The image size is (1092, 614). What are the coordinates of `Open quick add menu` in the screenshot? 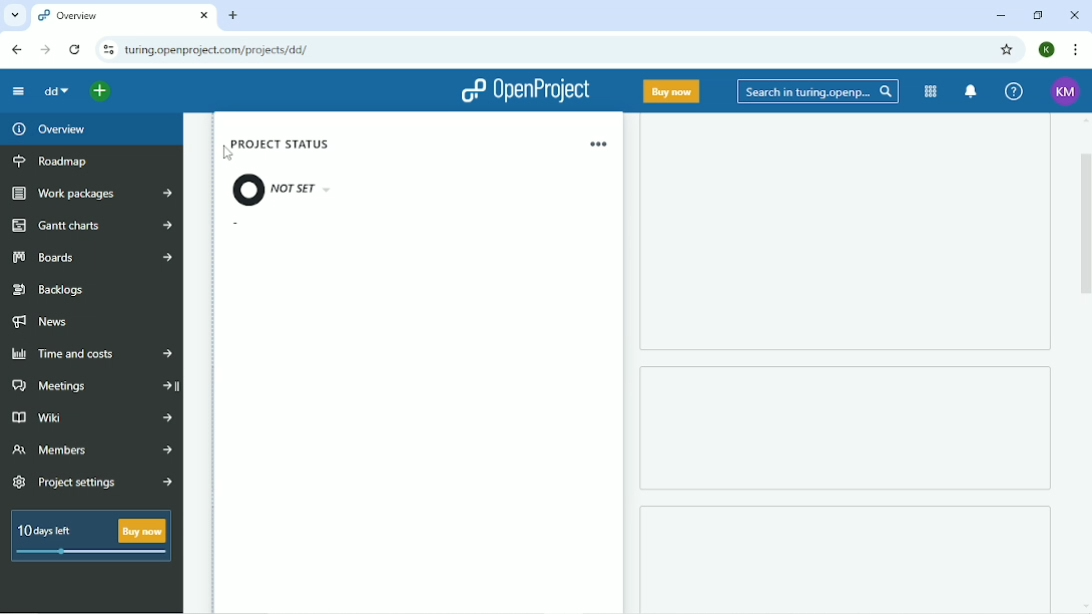 It's located at (100, 91).